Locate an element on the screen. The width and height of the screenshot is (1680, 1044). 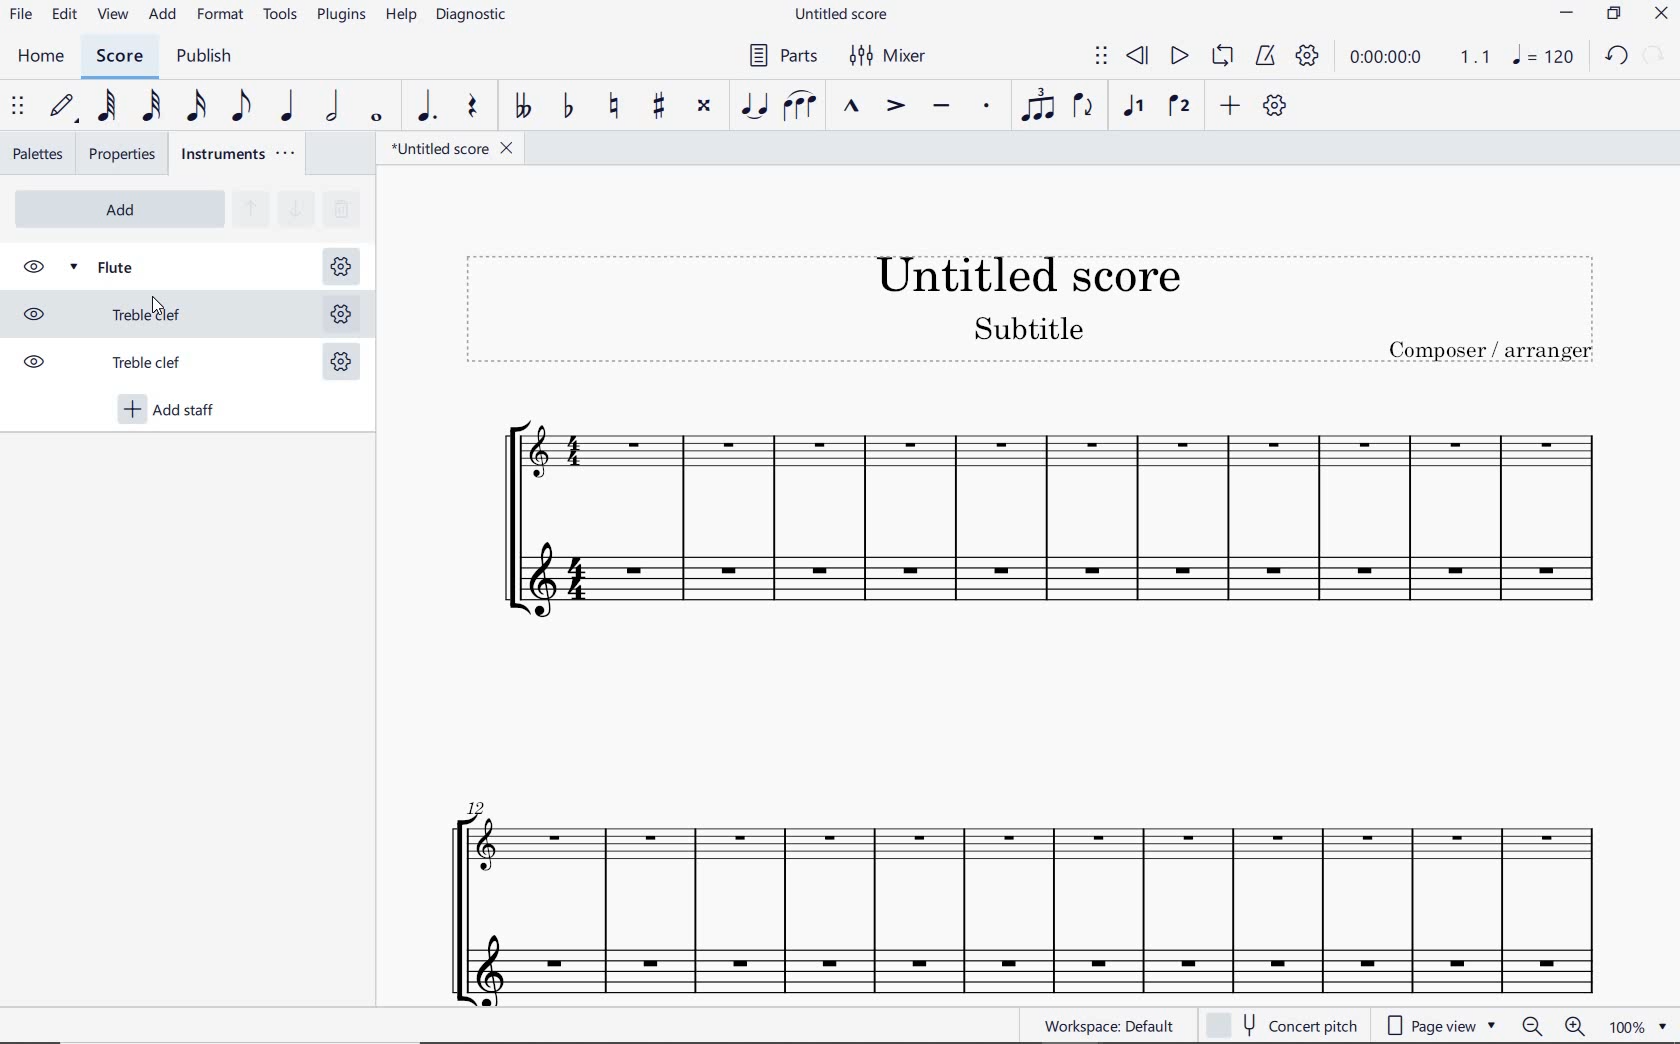
minimize is located at coordinates (1566, 13).